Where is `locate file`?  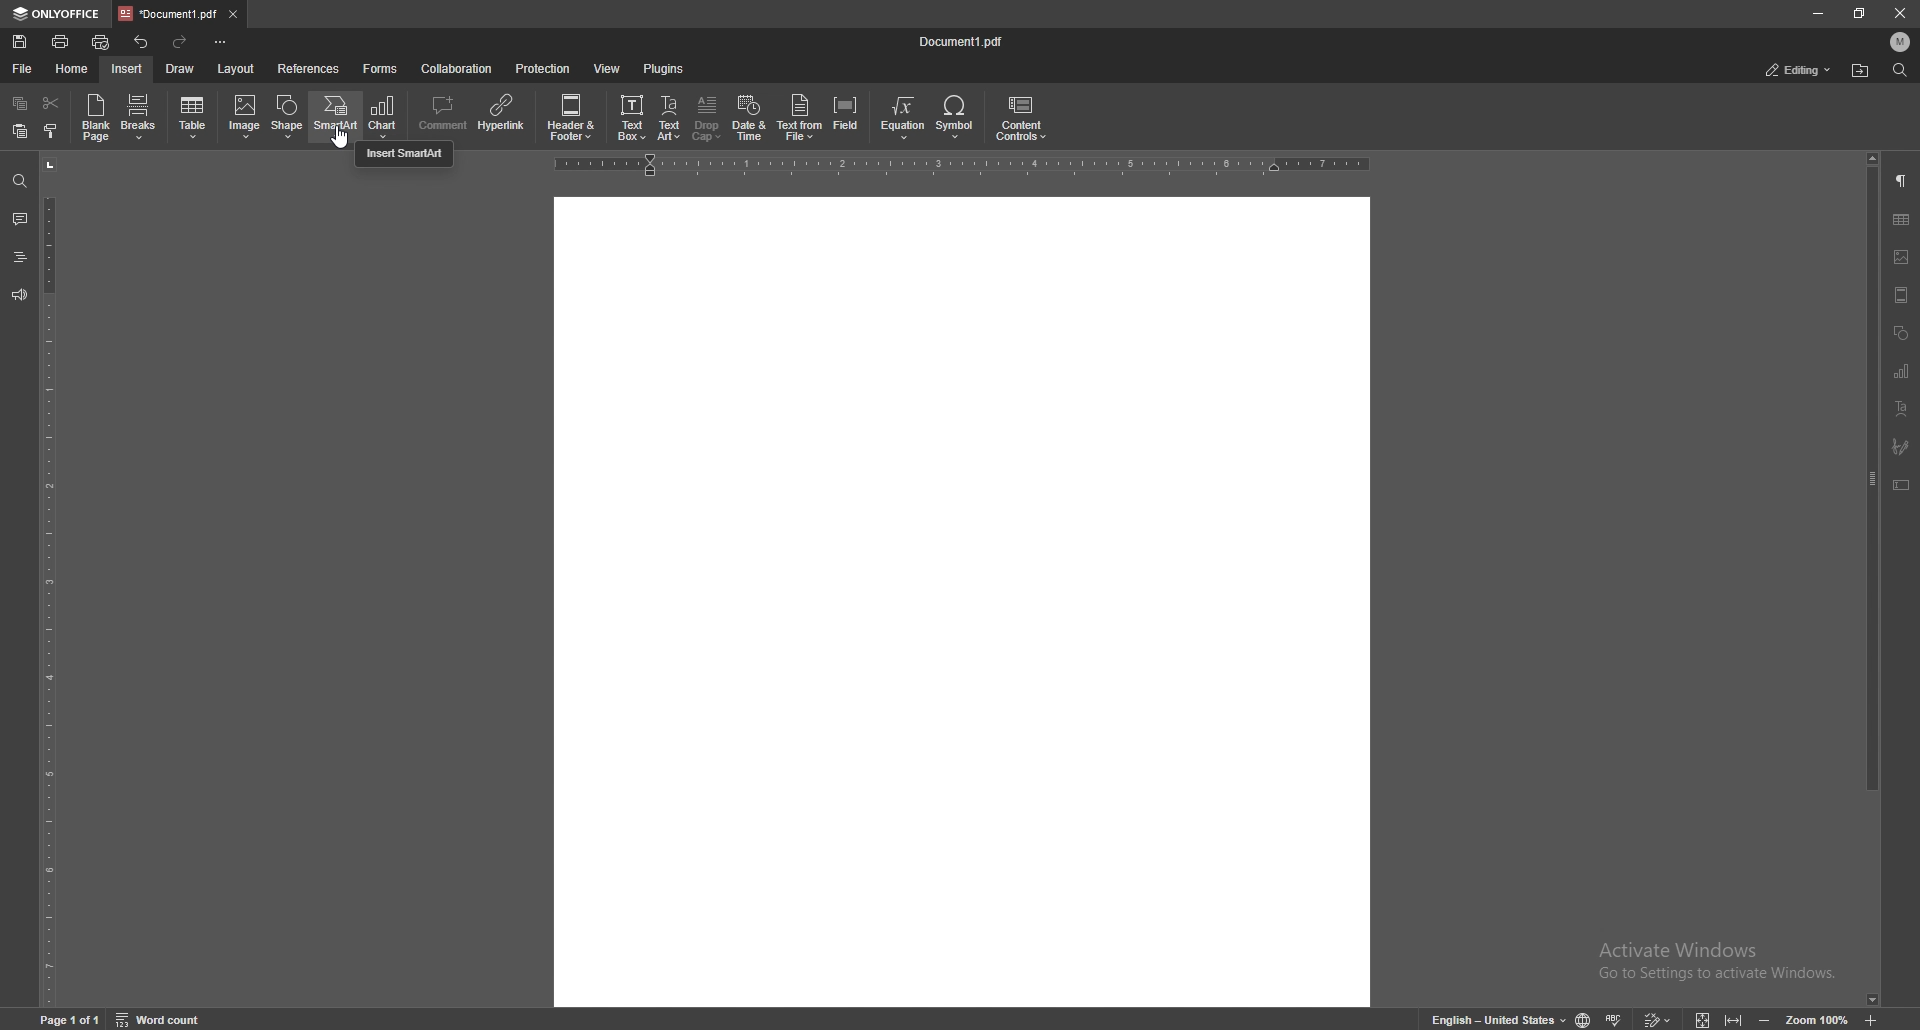
locate file is located at coordinates (1862, 70).